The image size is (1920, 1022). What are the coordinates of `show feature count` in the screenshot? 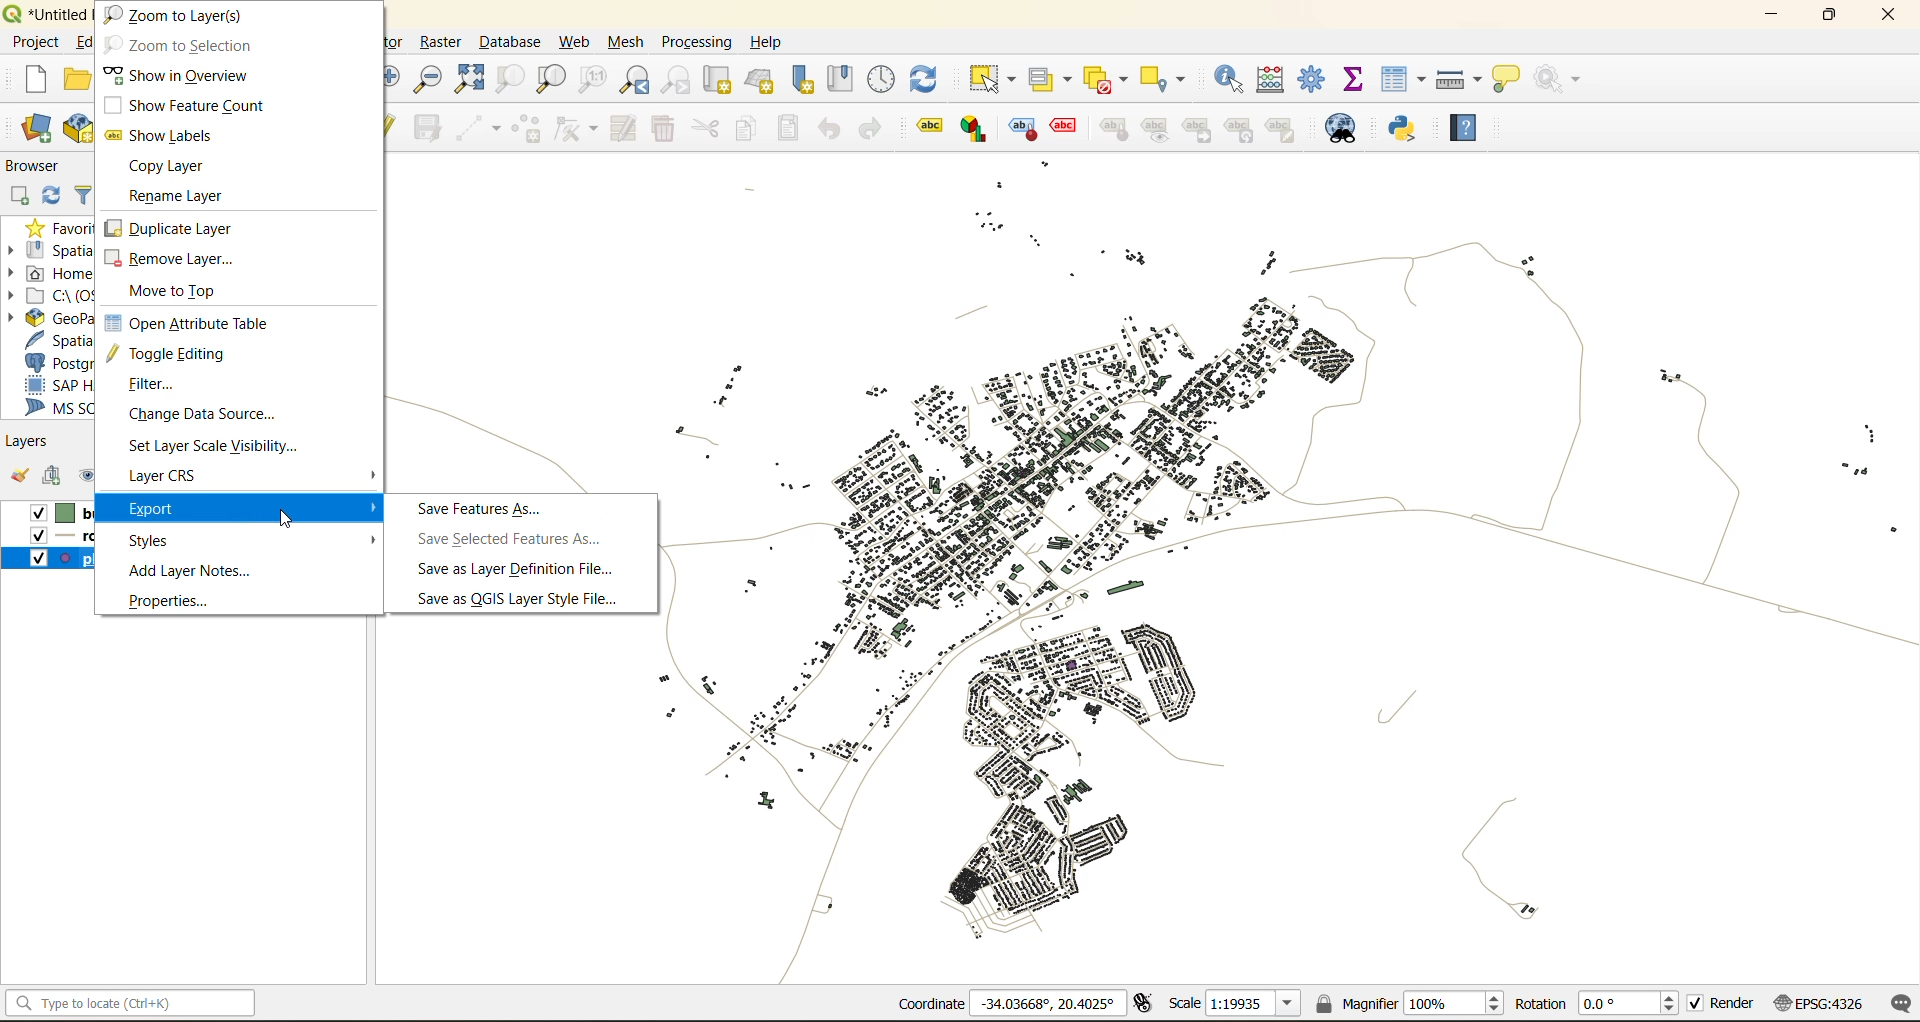 It's located at (182, 104).